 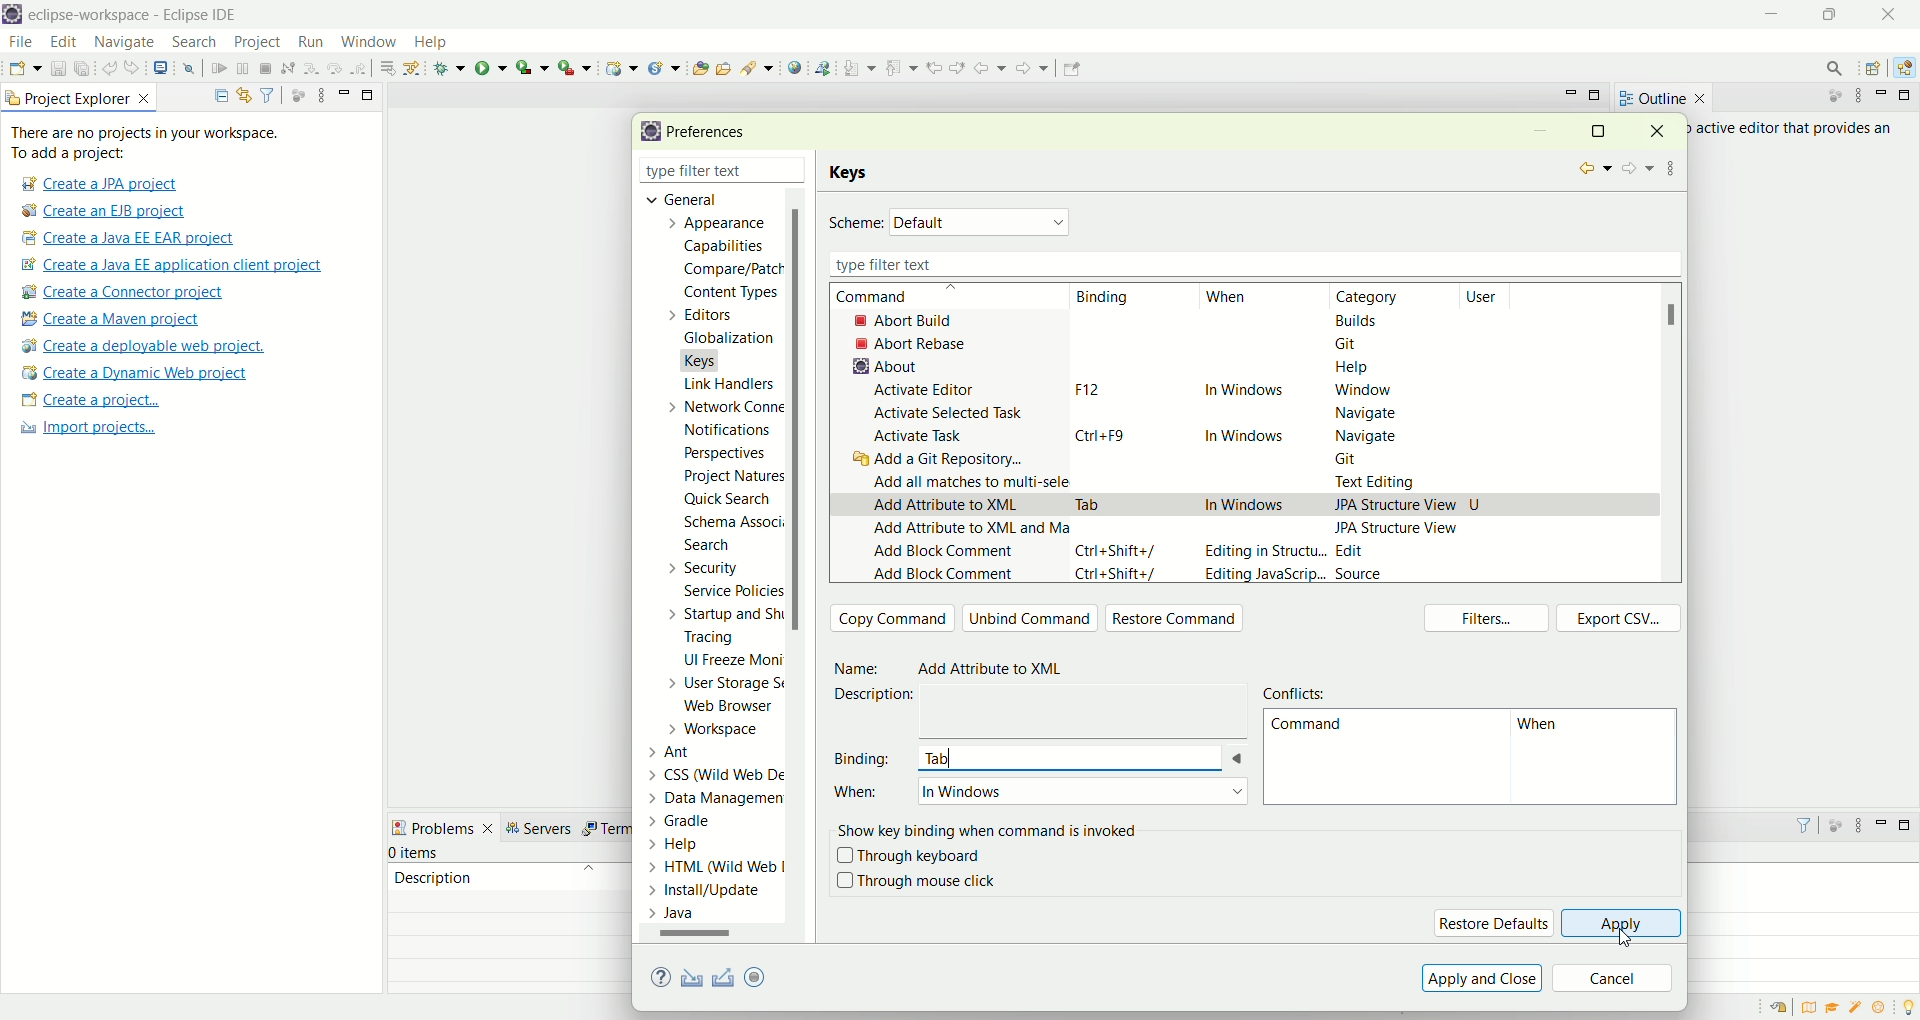 What do you see at coordinates (699, 819) in the screenshot?
I see `Gradle` at bounding box center [699, 819].